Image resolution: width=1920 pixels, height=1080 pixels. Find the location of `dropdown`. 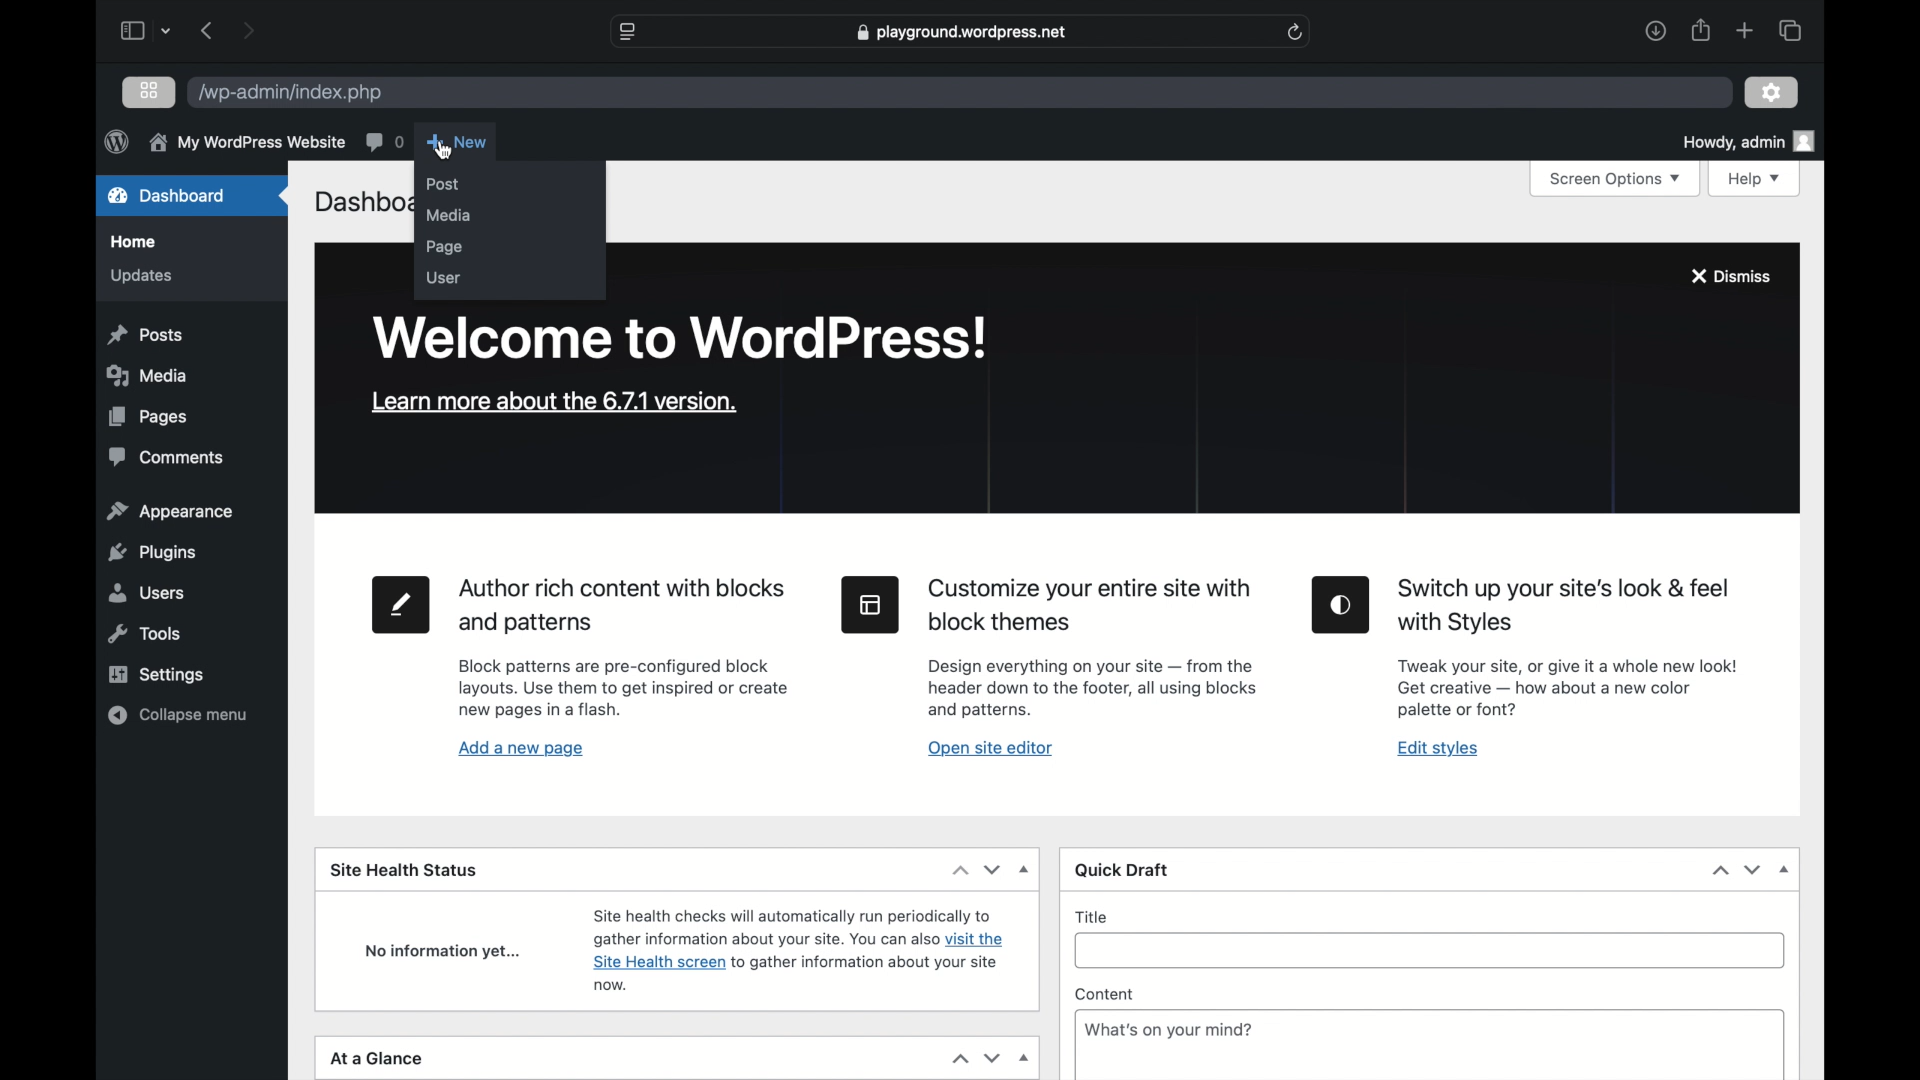

dropdown is located at coordinates (1784, 870).